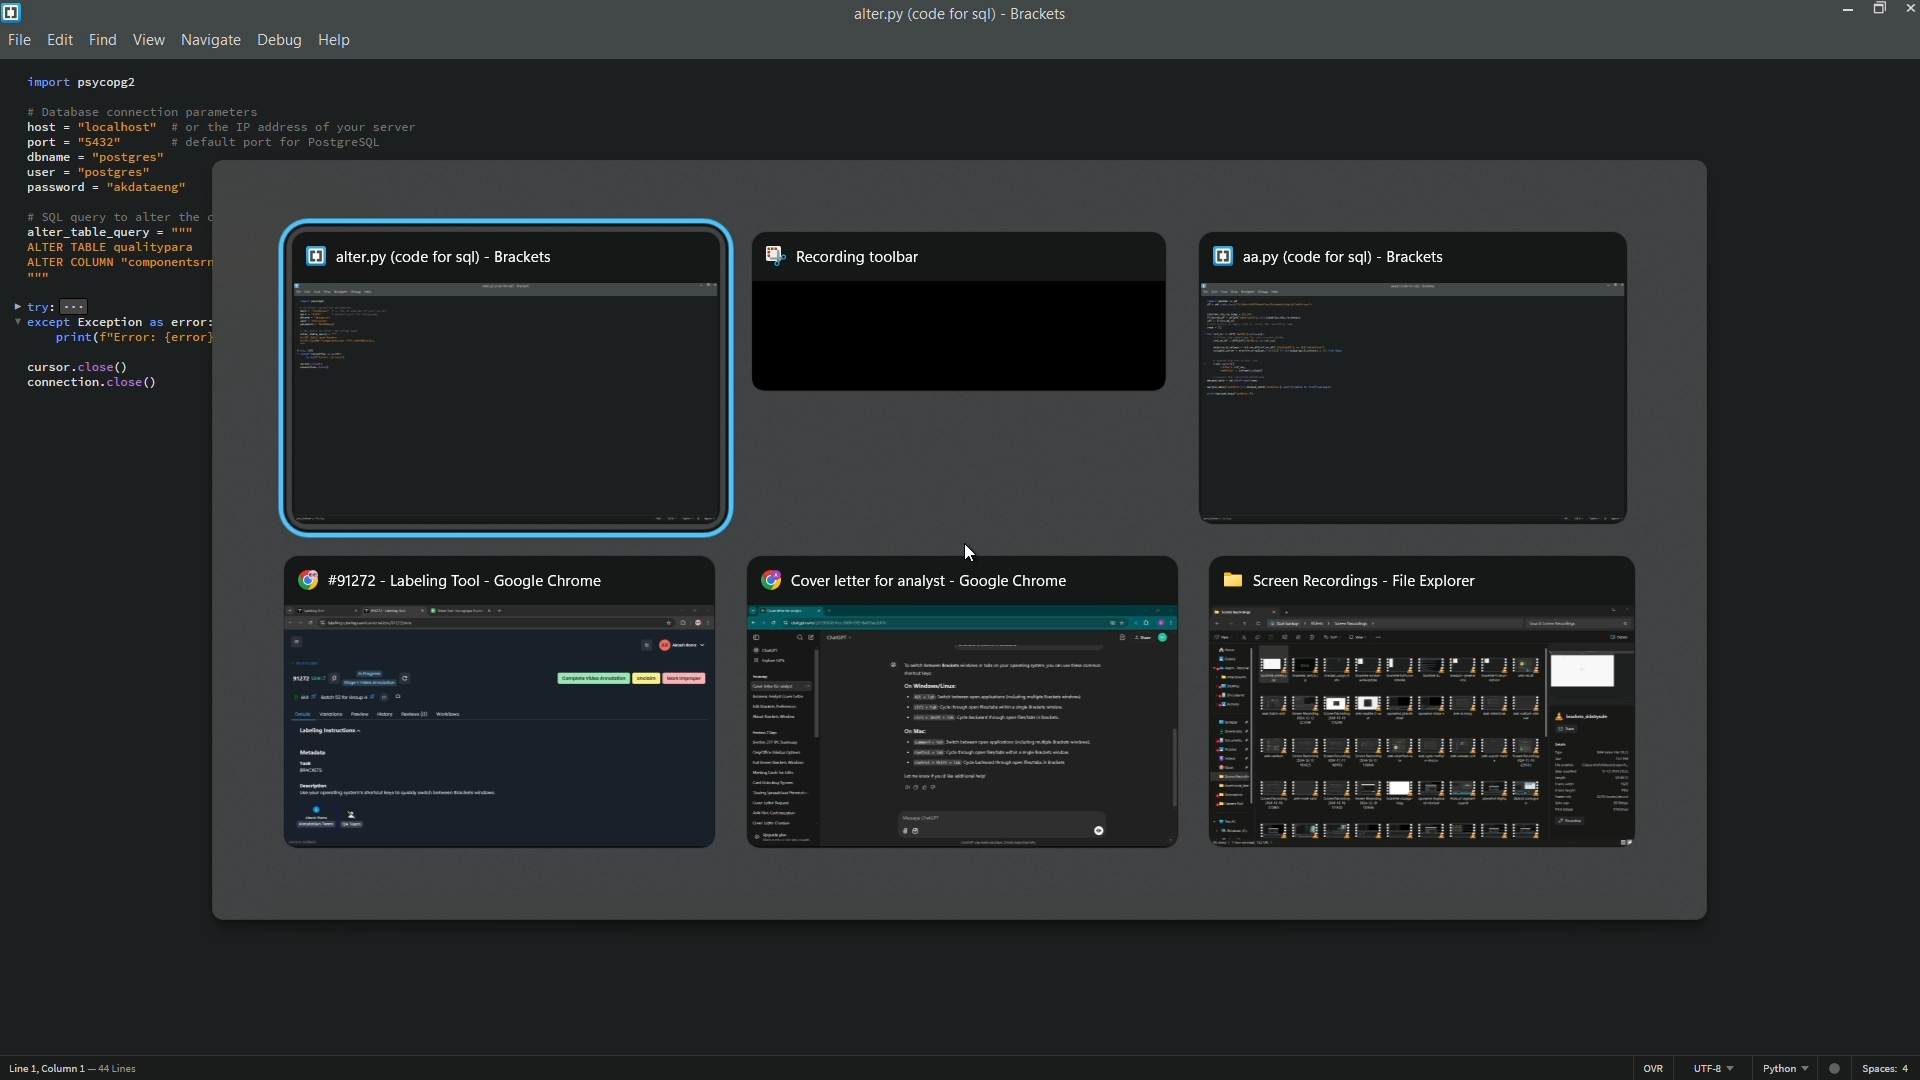 Image resolution: width=1920 pixels, height=1080 pixels. Describe the element at coordinates (1779, 1069) in the screenshot. I see `python` at that location.